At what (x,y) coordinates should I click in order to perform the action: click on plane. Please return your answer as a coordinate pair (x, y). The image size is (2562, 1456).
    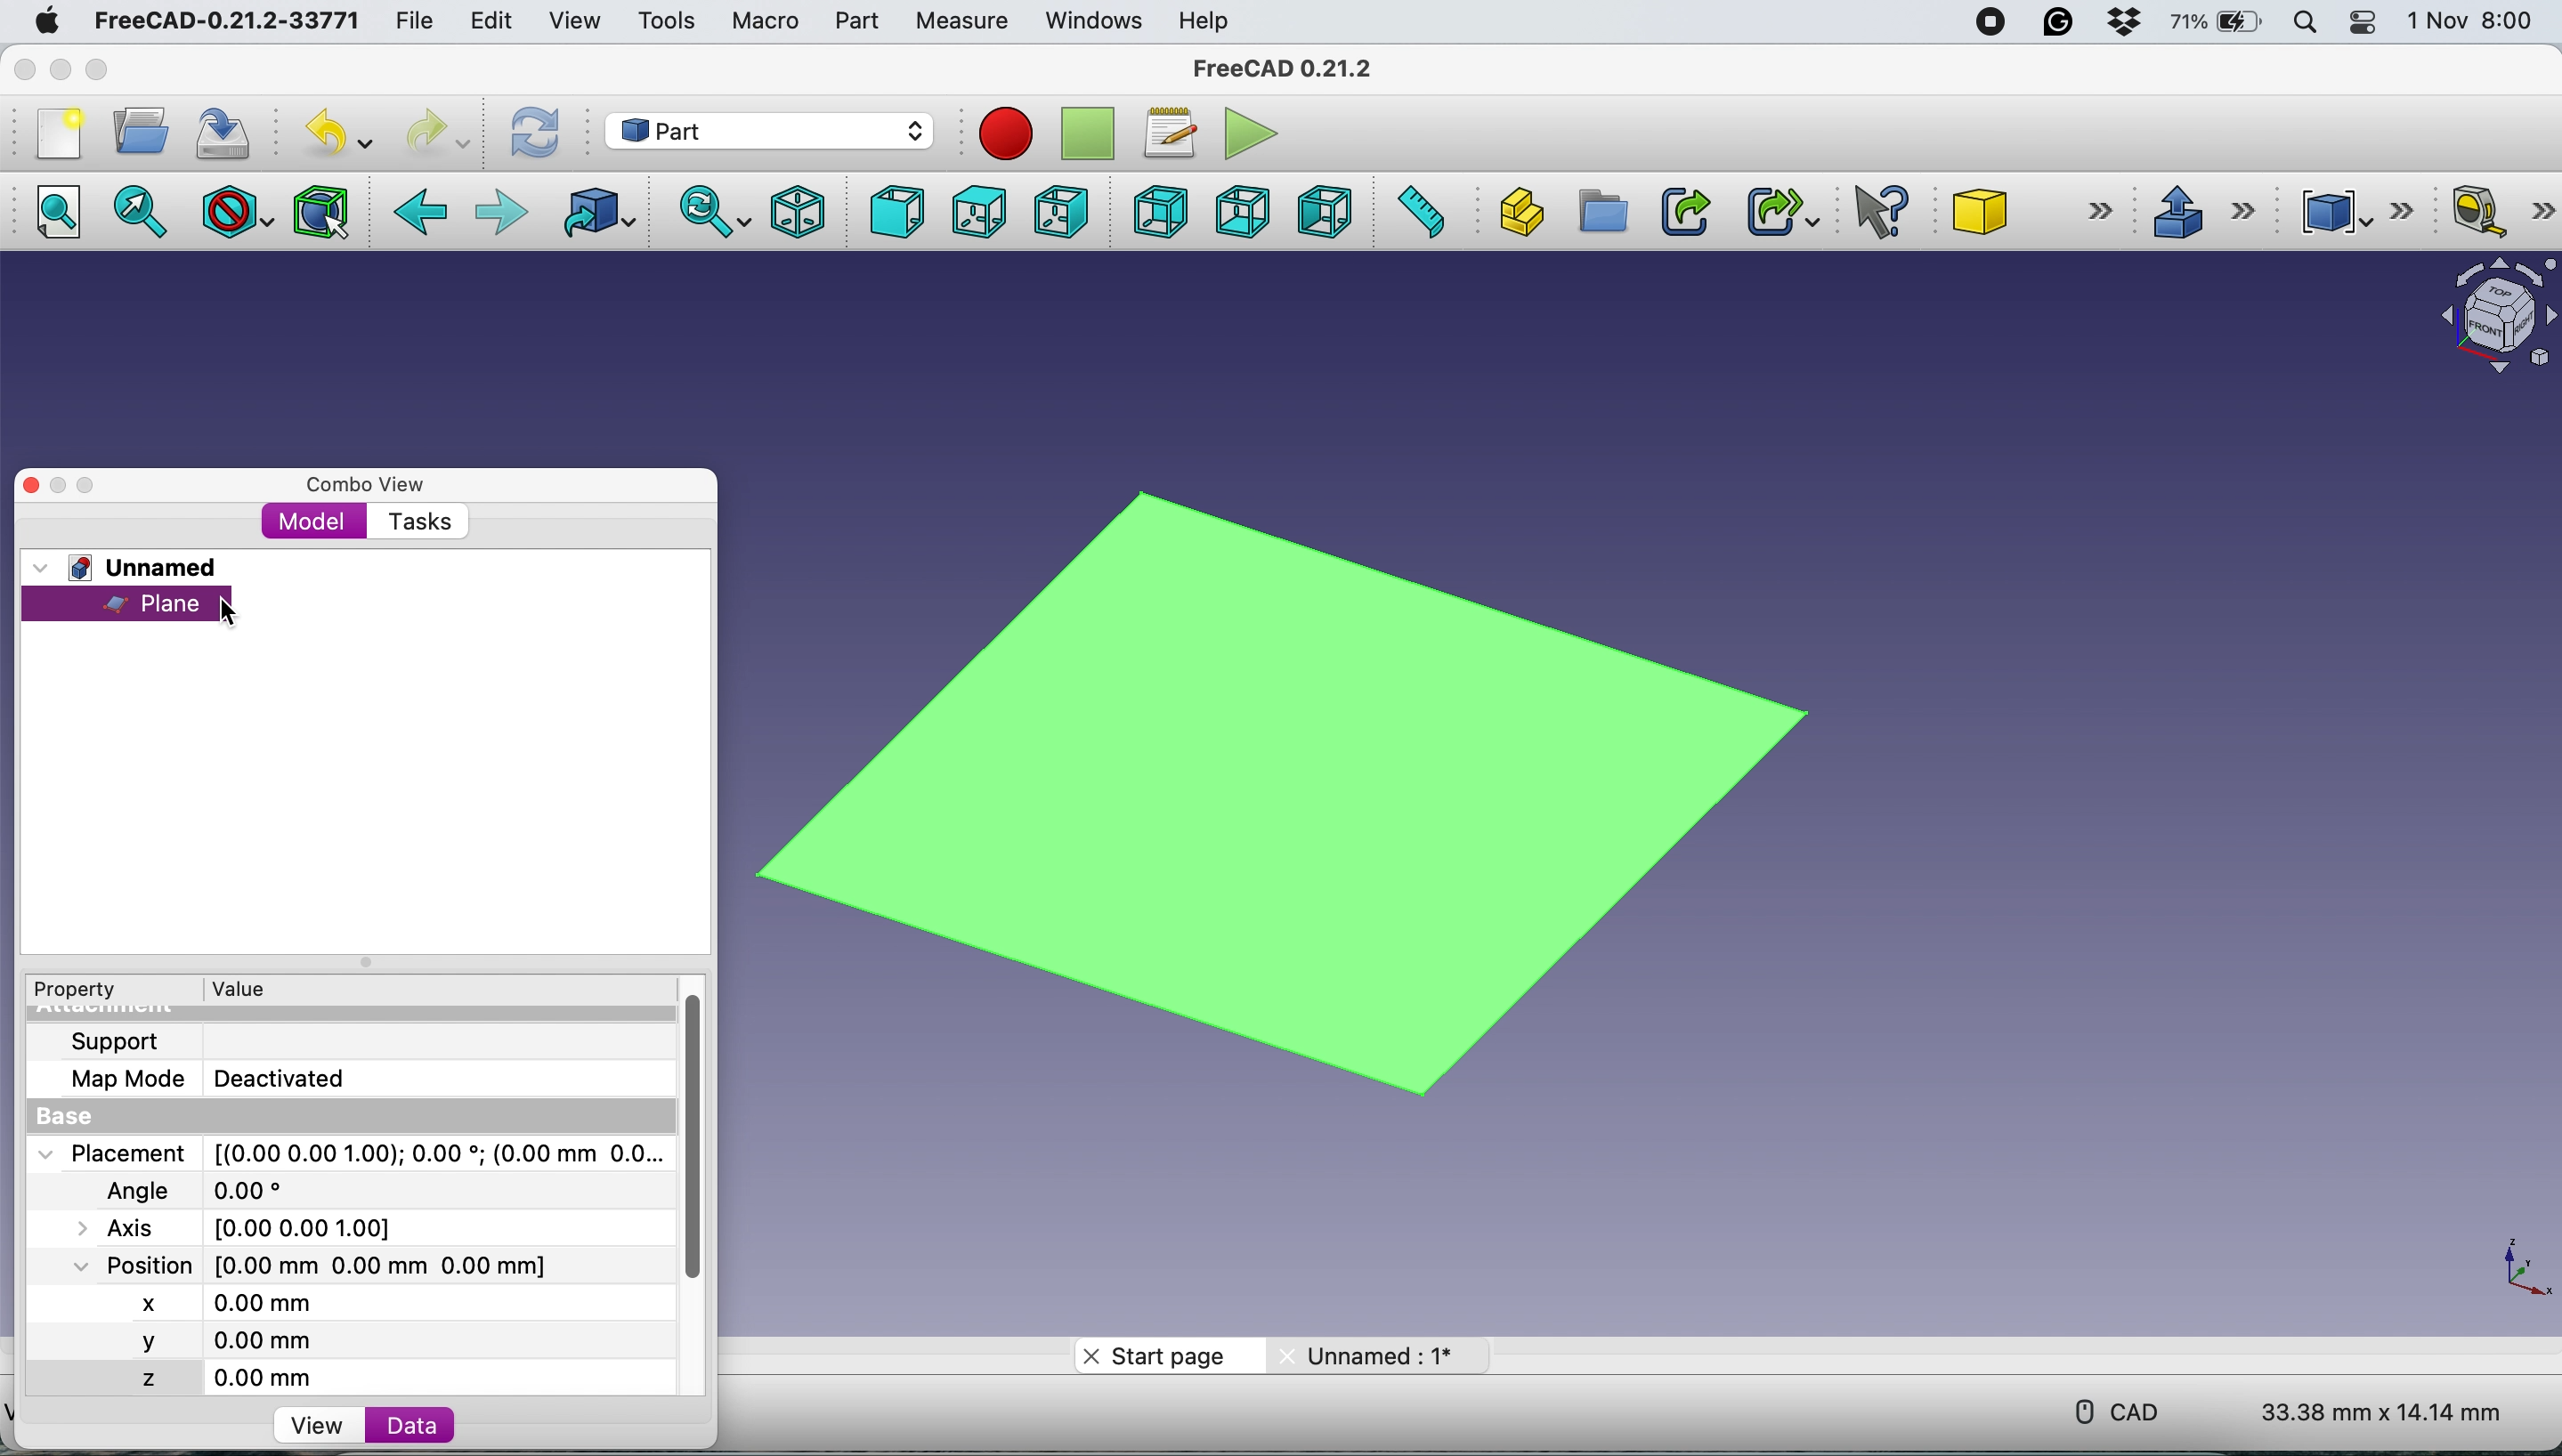
    Looking at the image, I should click on (1277, 791).